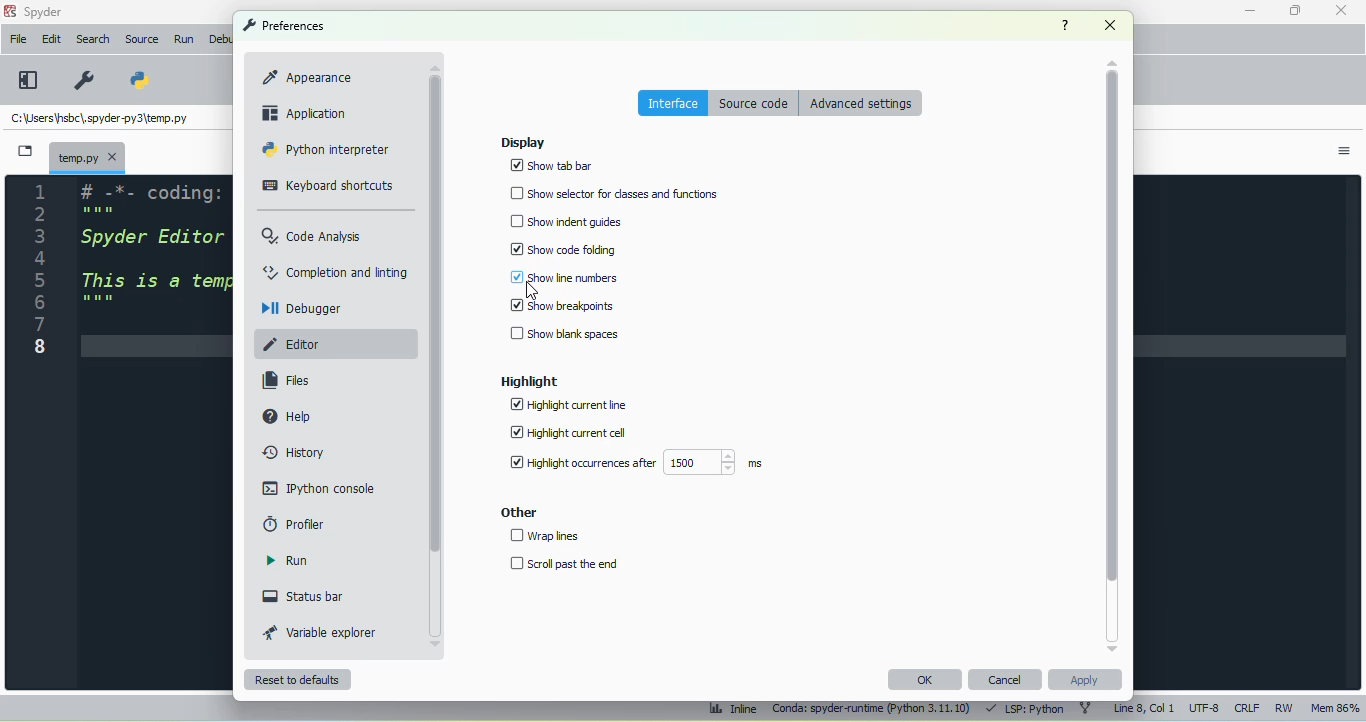 The height and width of the screenshot is (722, 1366). I want to click on cursor, so click(532, 291).